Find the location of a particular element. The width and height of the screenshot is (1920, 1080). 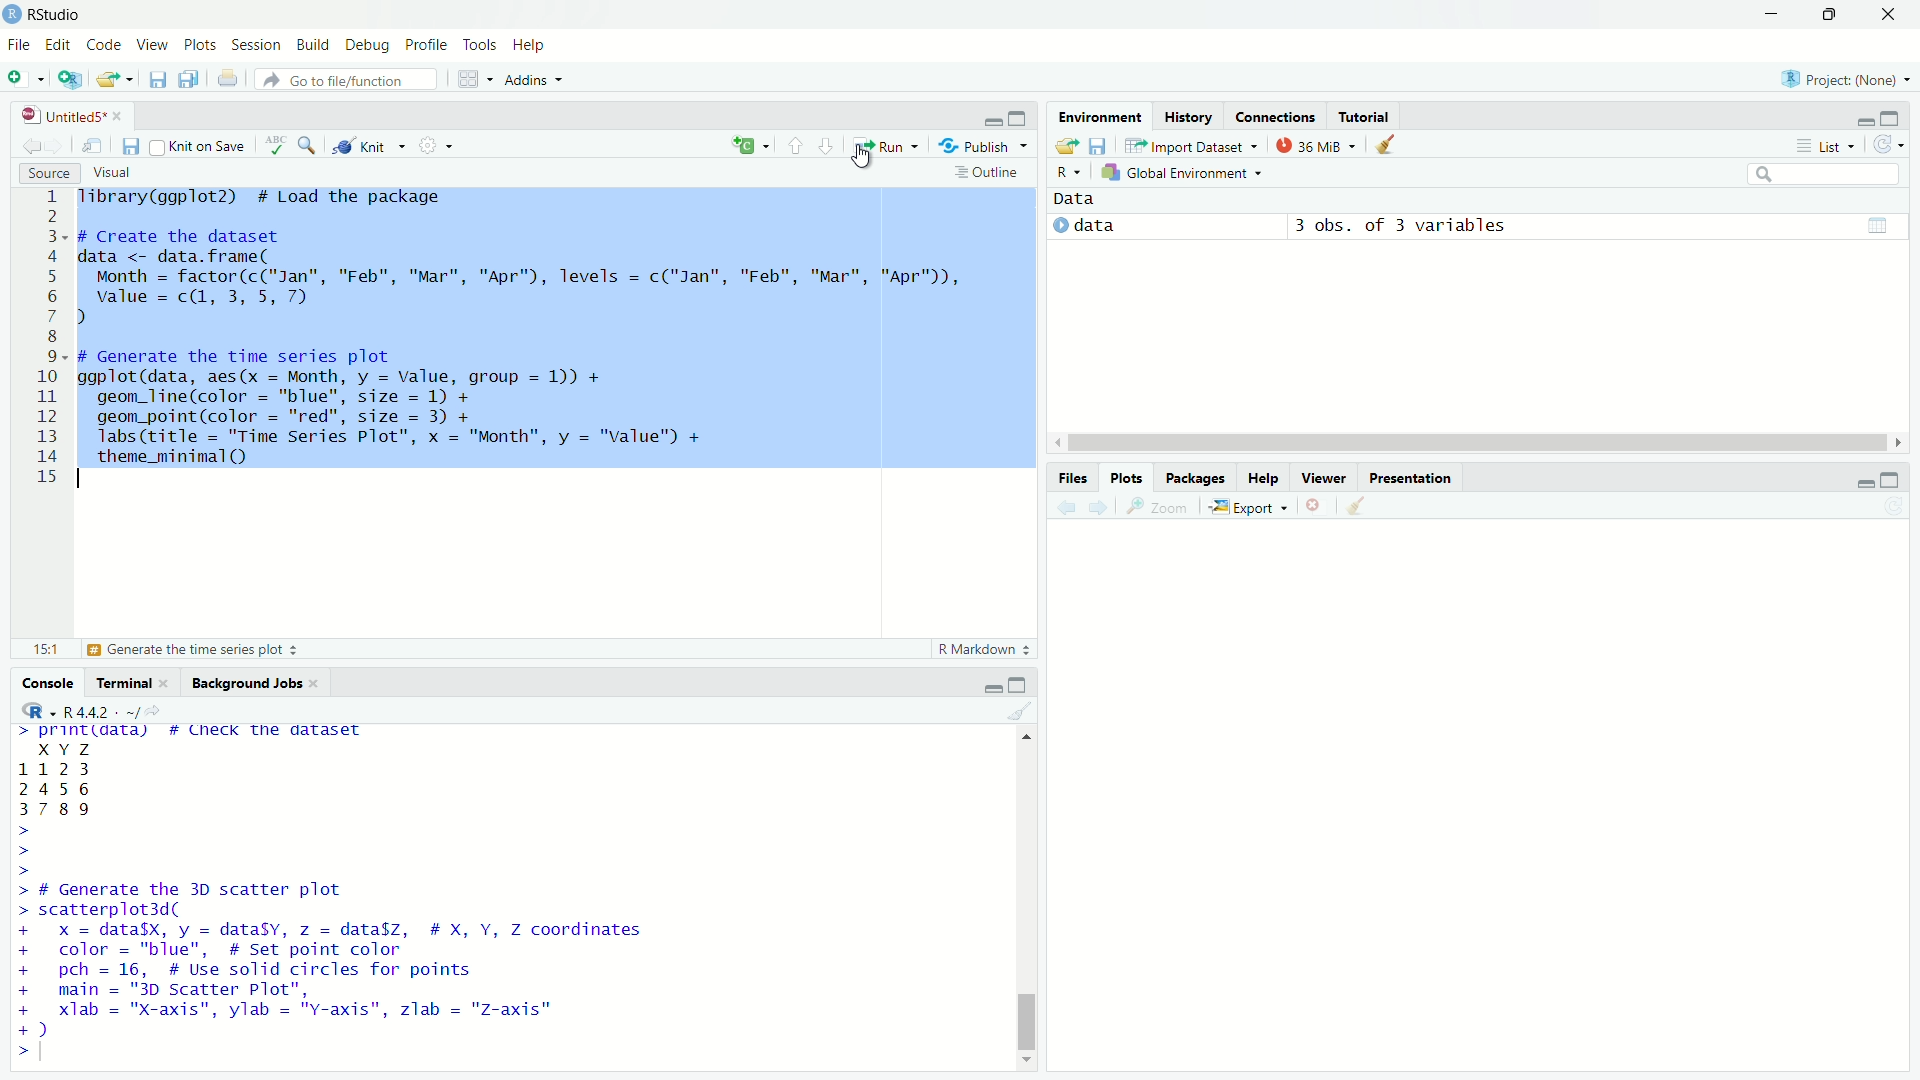

minimize is located at coordinates (987, 685).